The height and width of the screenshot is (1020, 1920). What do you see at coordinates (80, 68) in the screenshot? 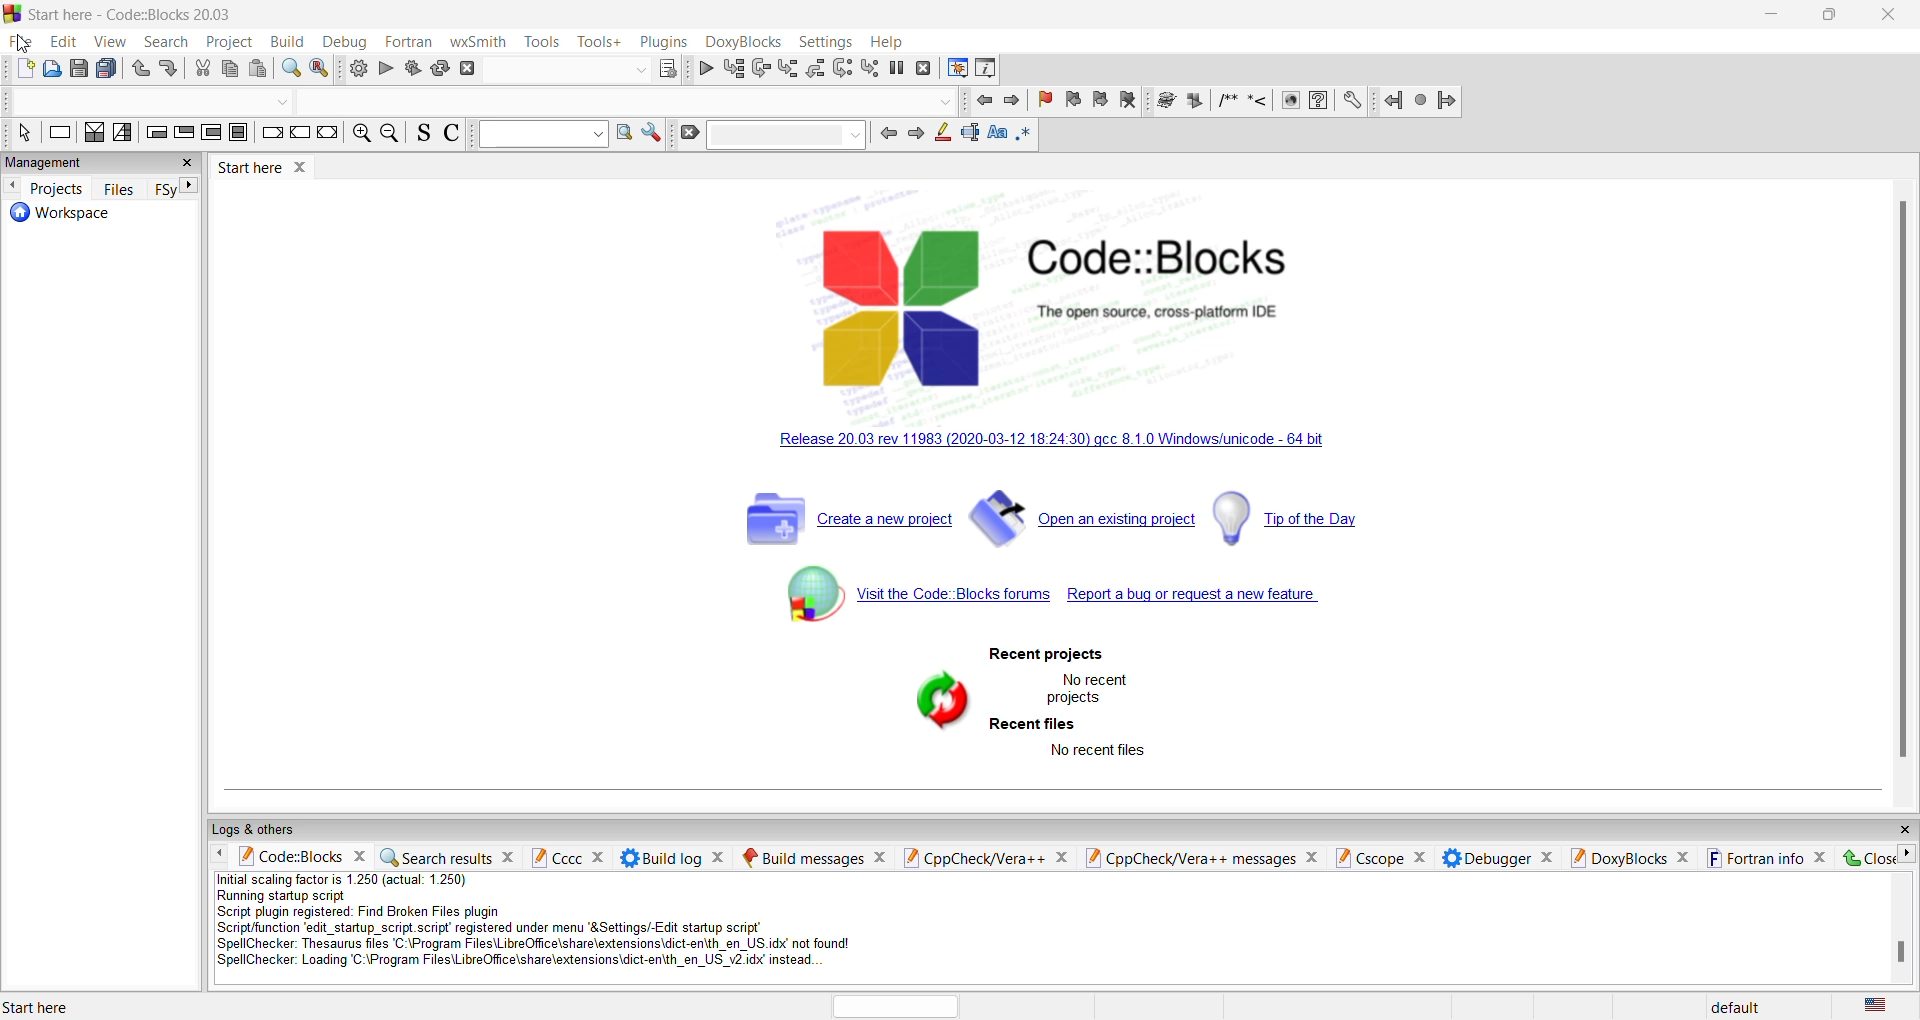
I see `save` at bounding box center [80, 68].